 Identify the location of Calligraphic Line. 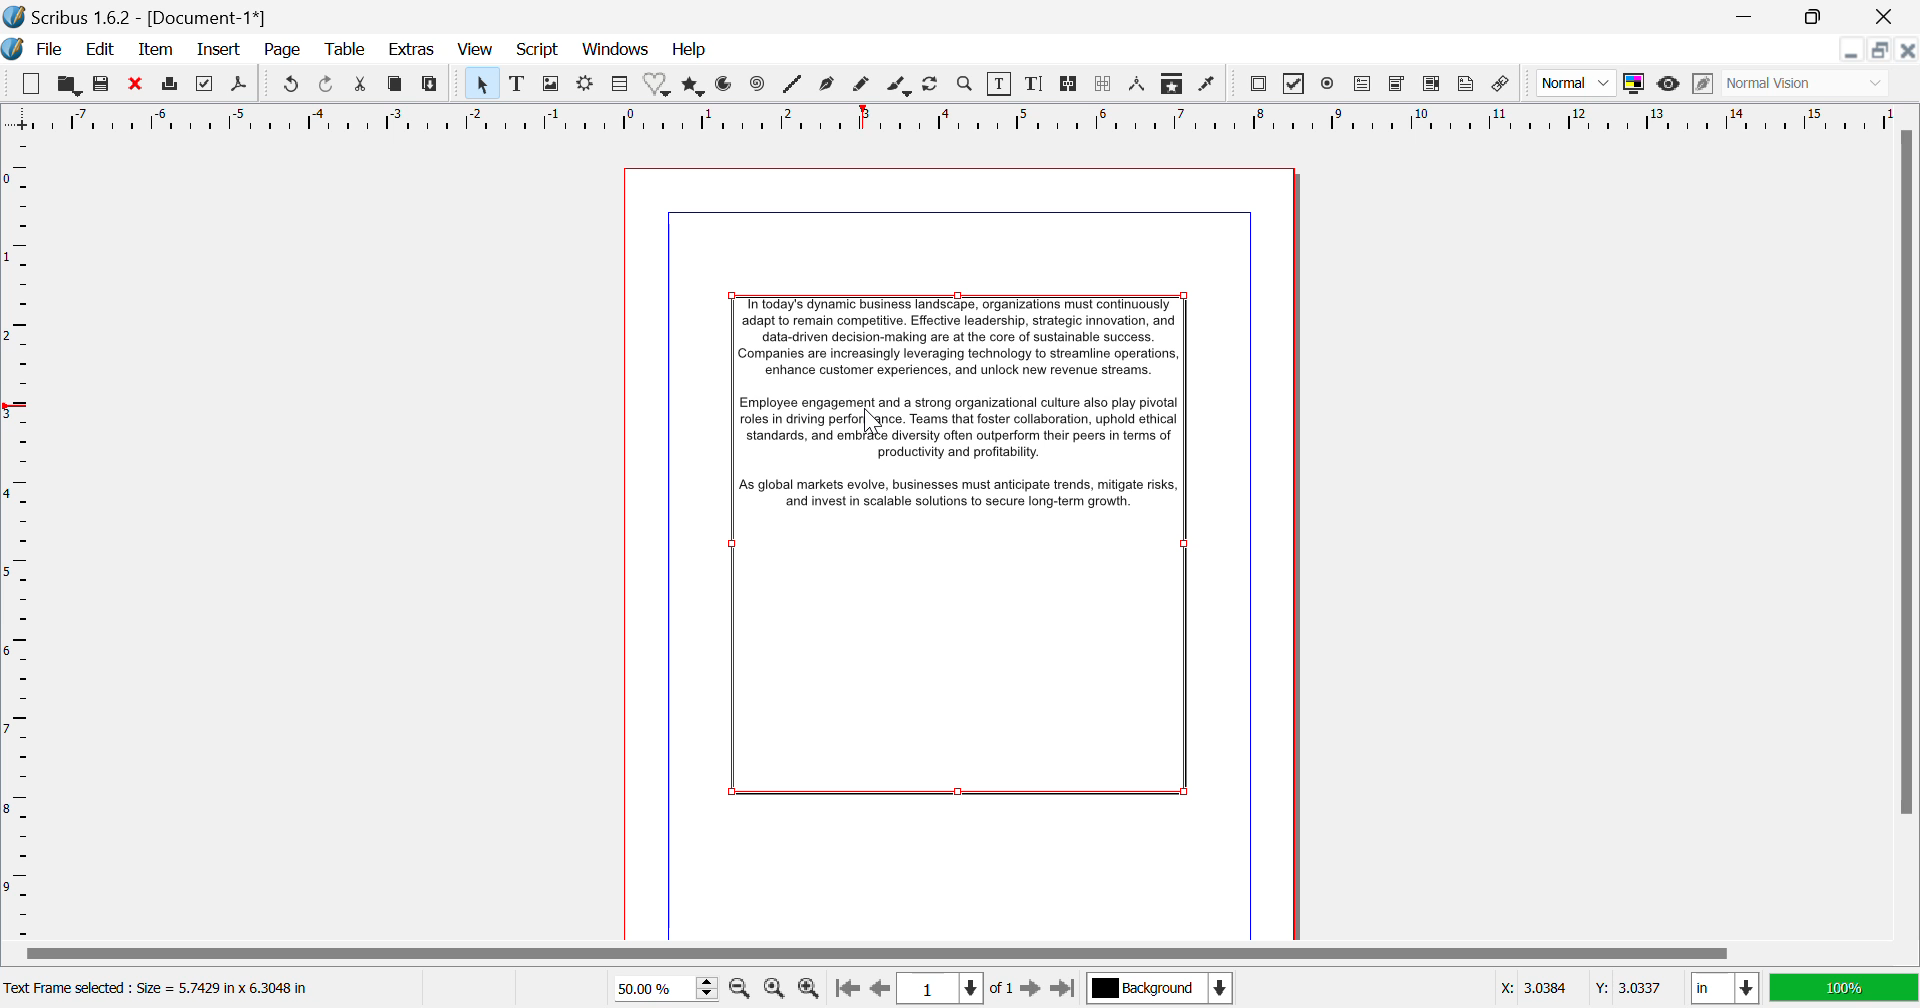
(901, 86).